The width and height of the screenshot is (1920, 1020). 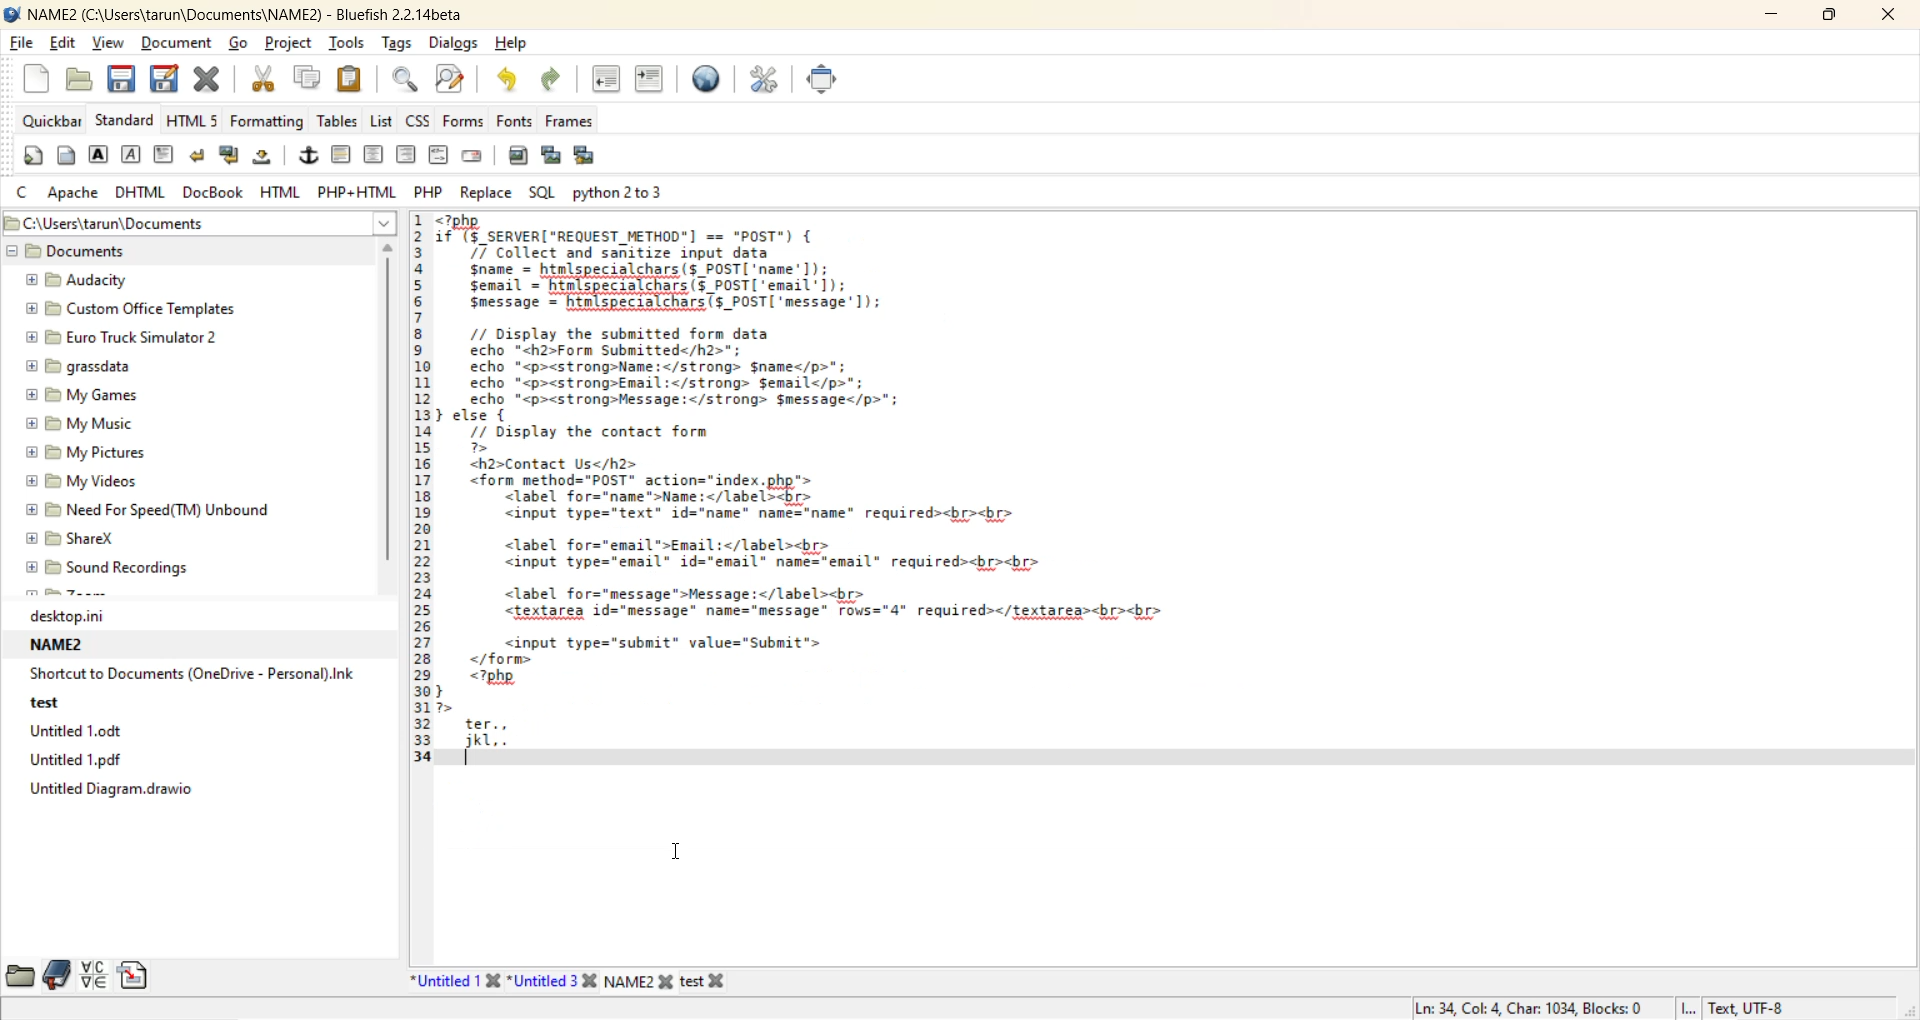 I want to click on minimize, so click(x=1768, y=16).